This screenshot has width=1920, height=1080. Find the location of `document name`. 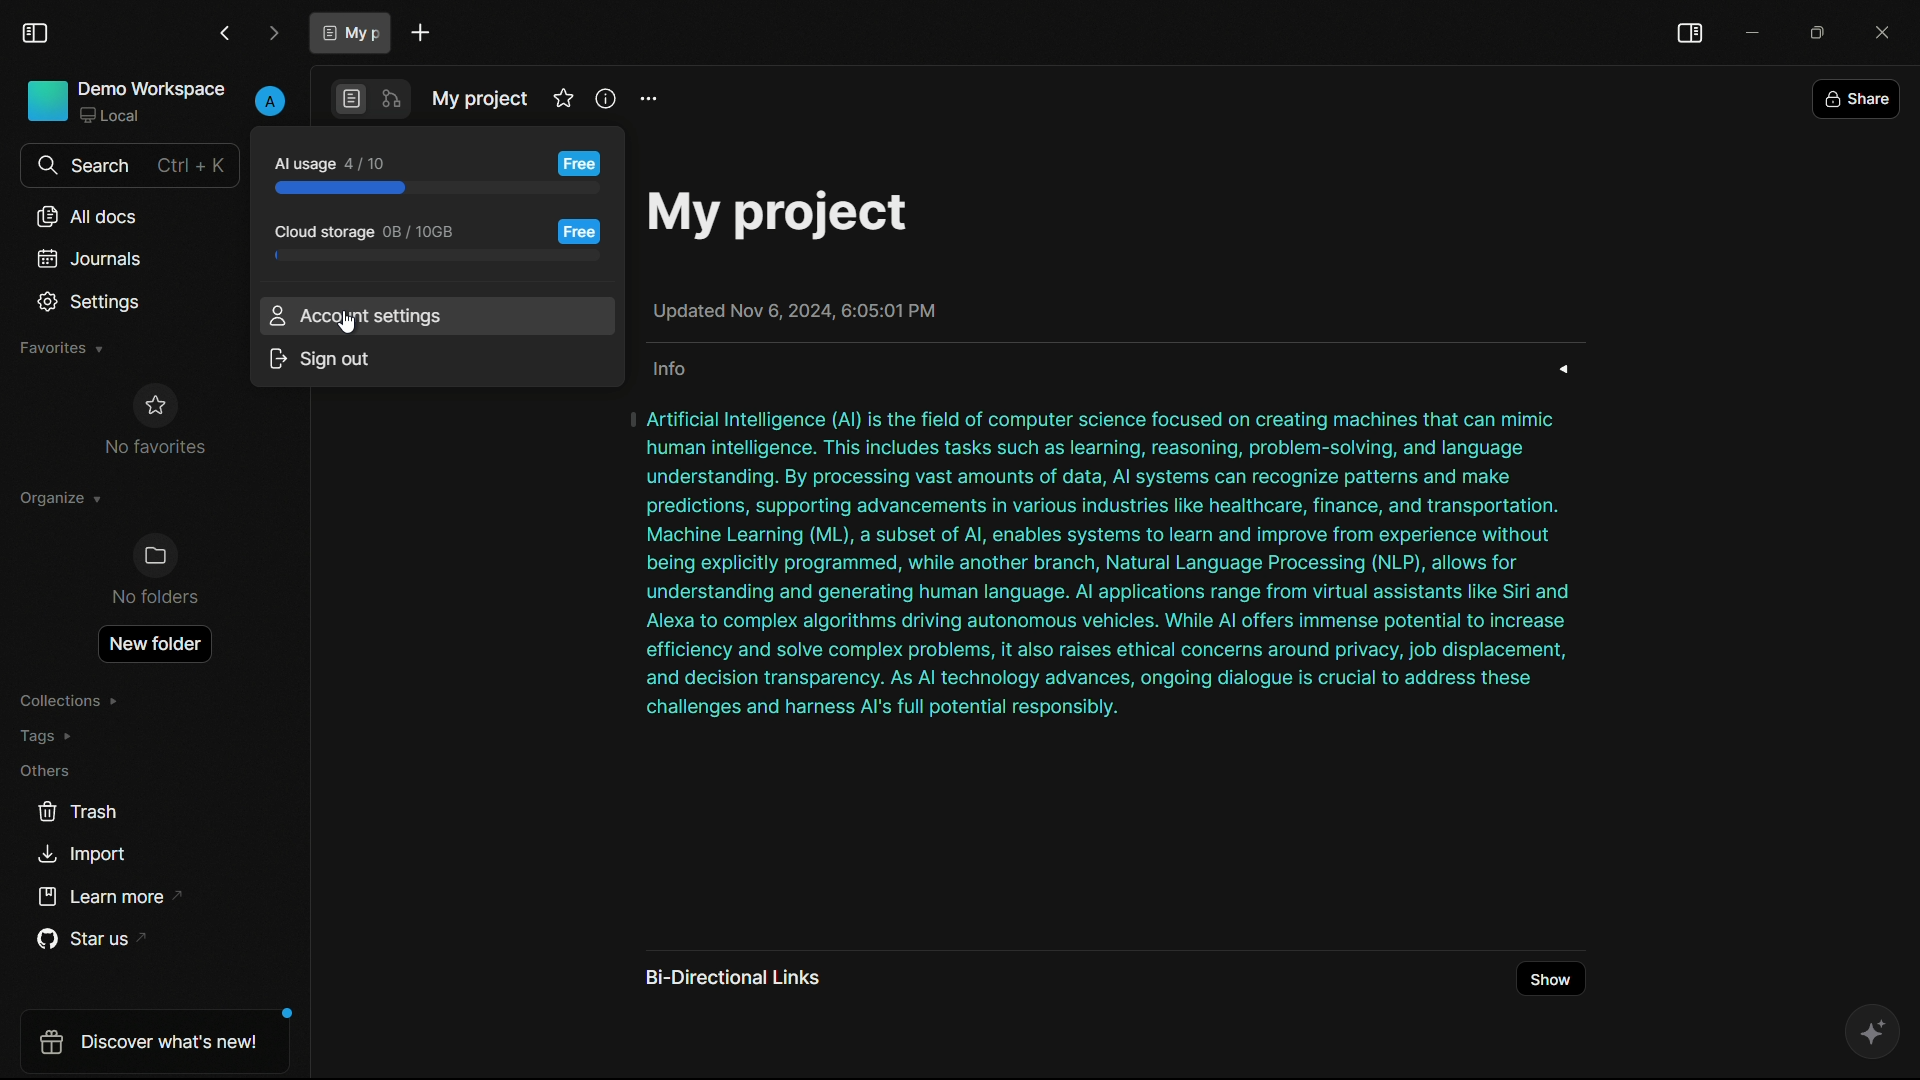

document name is located at coordinates (479, 100).